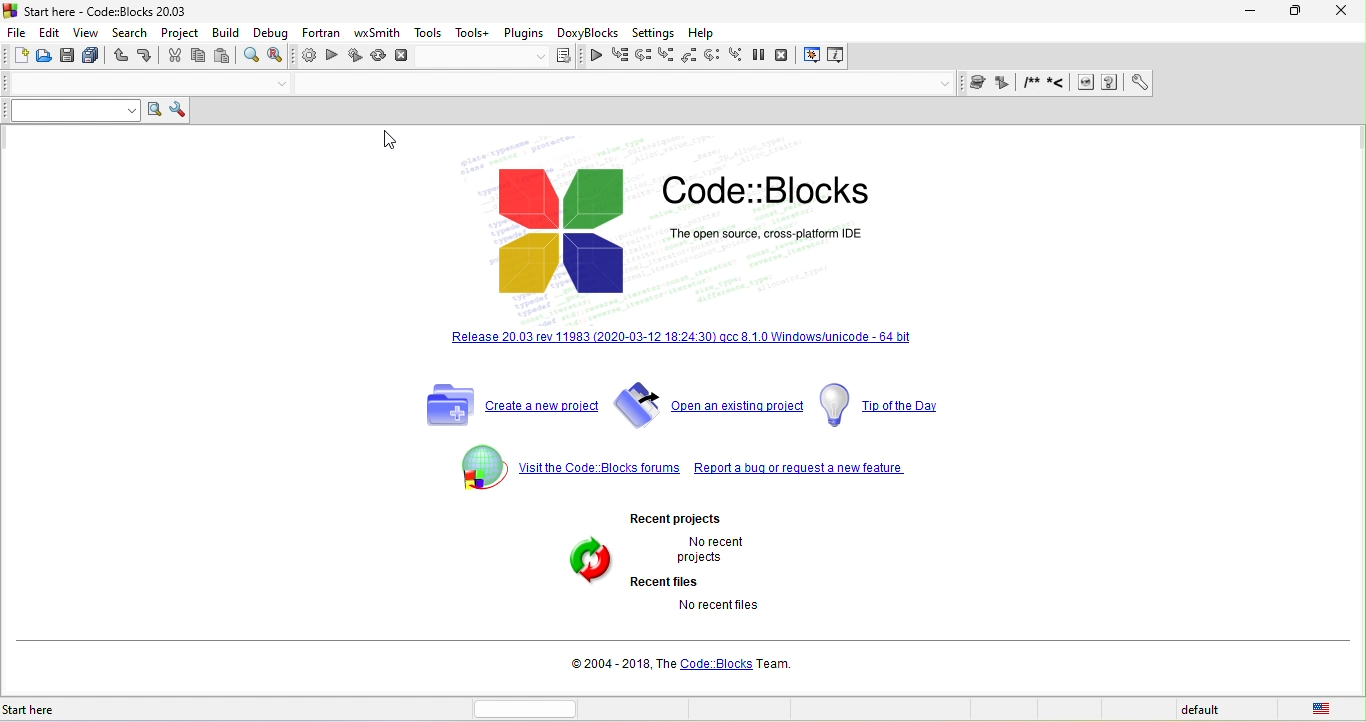 The image size is (1366, 722). I want to click on wx smith, so click(375, 33).